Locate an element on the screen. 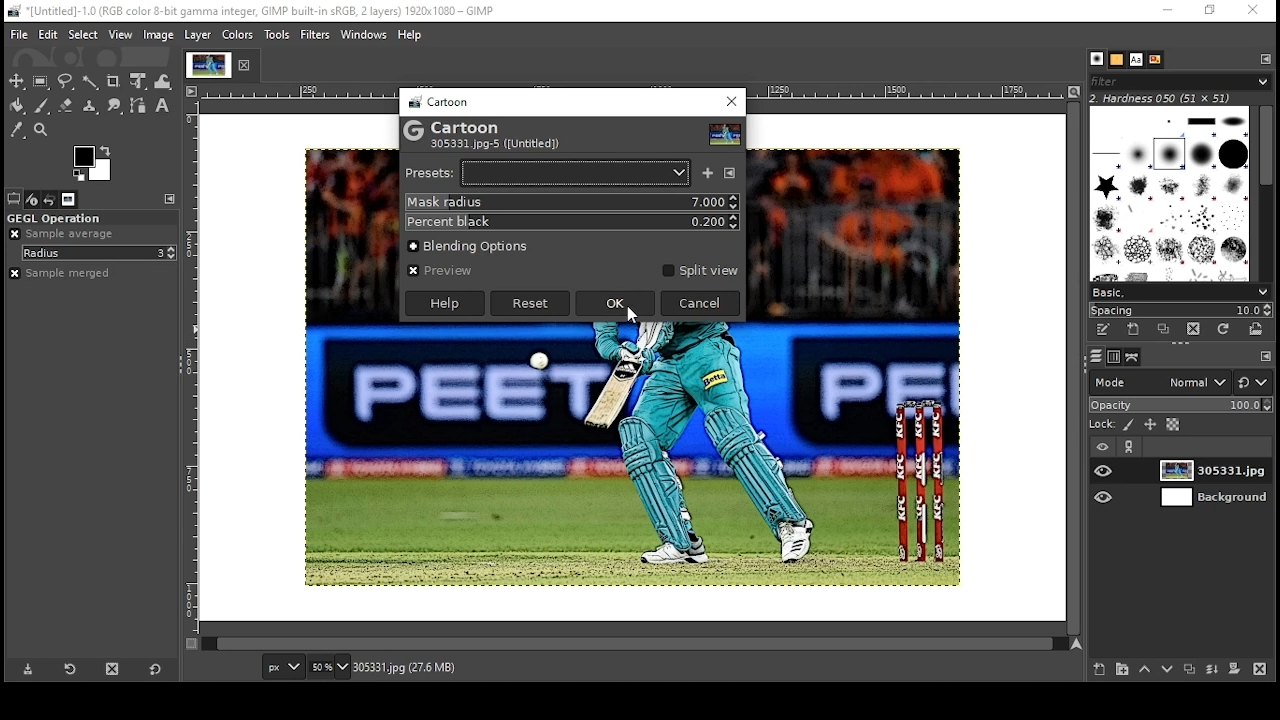  paint bucket tool is located at coordinates (18, 105).